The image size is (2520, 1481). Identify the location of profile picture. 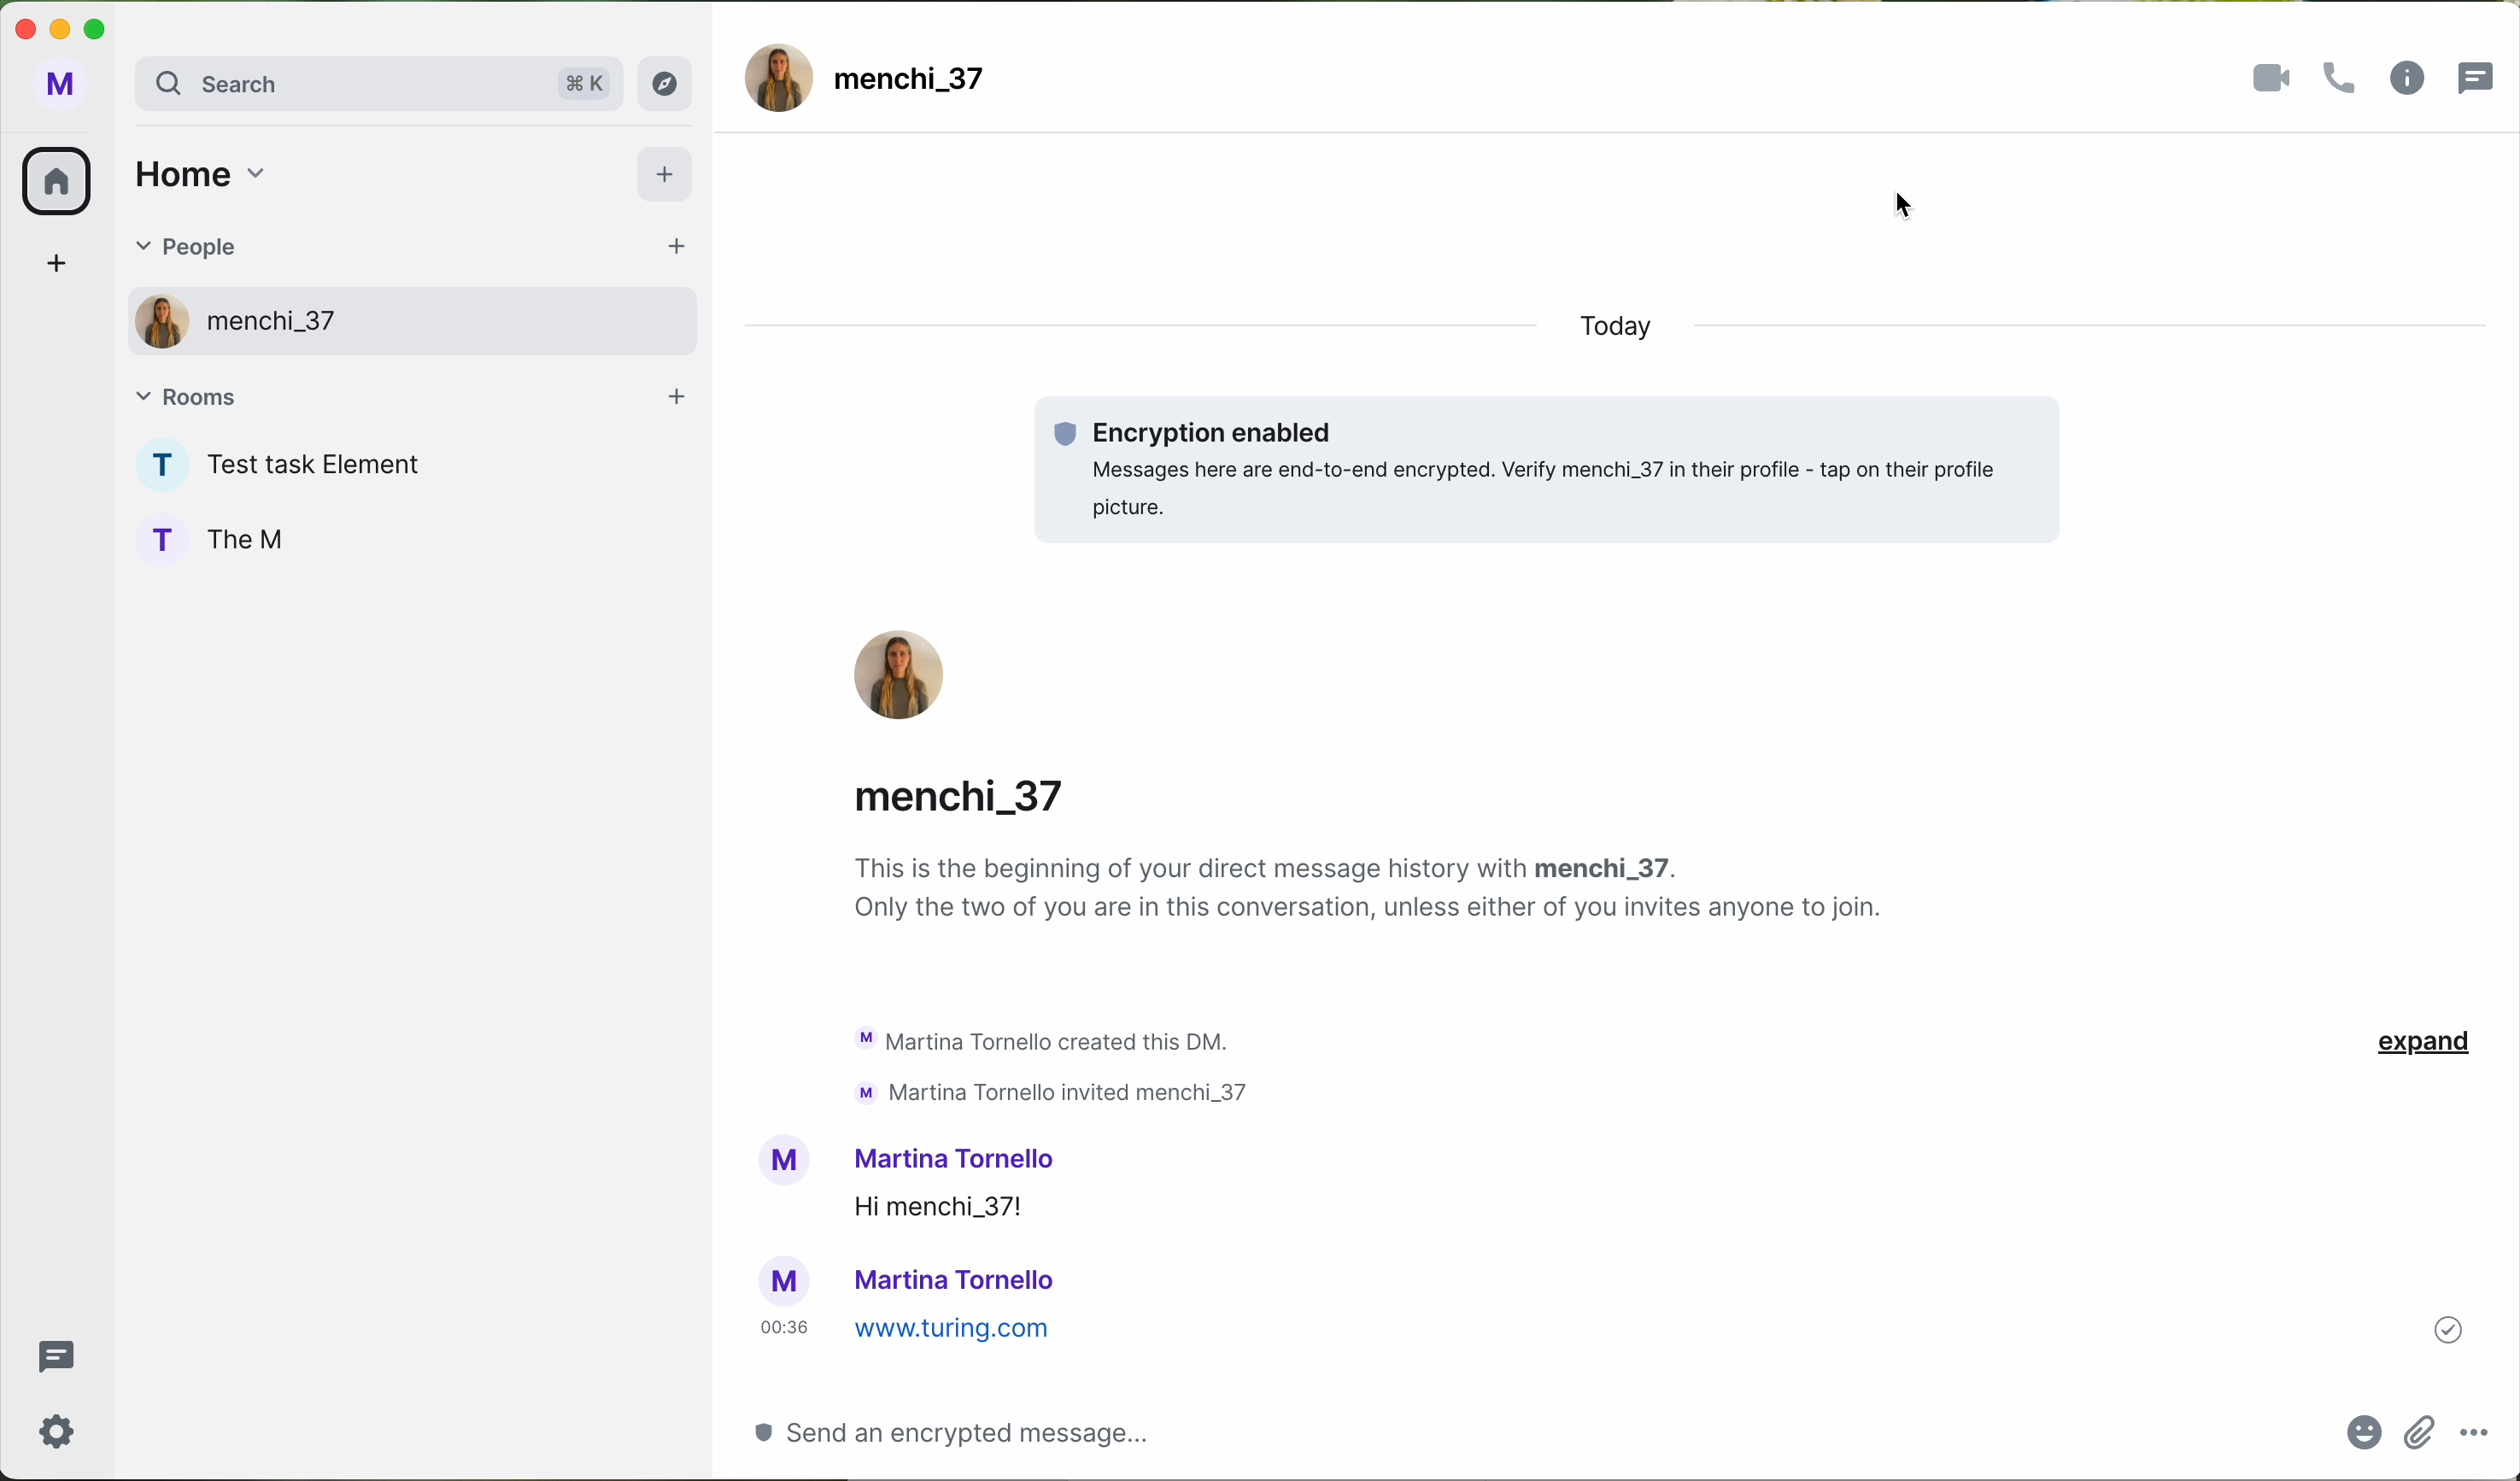
(899, 673).